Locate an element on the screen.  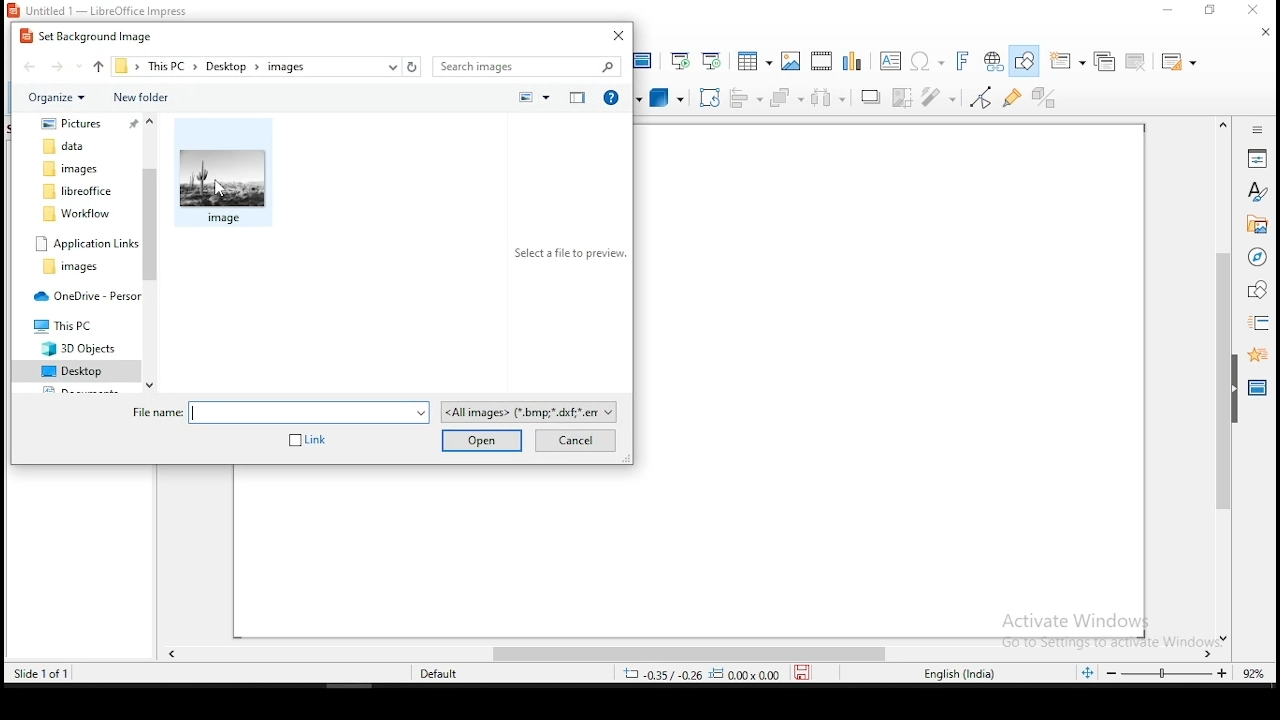
arrange is located at coordinates (787, 99).